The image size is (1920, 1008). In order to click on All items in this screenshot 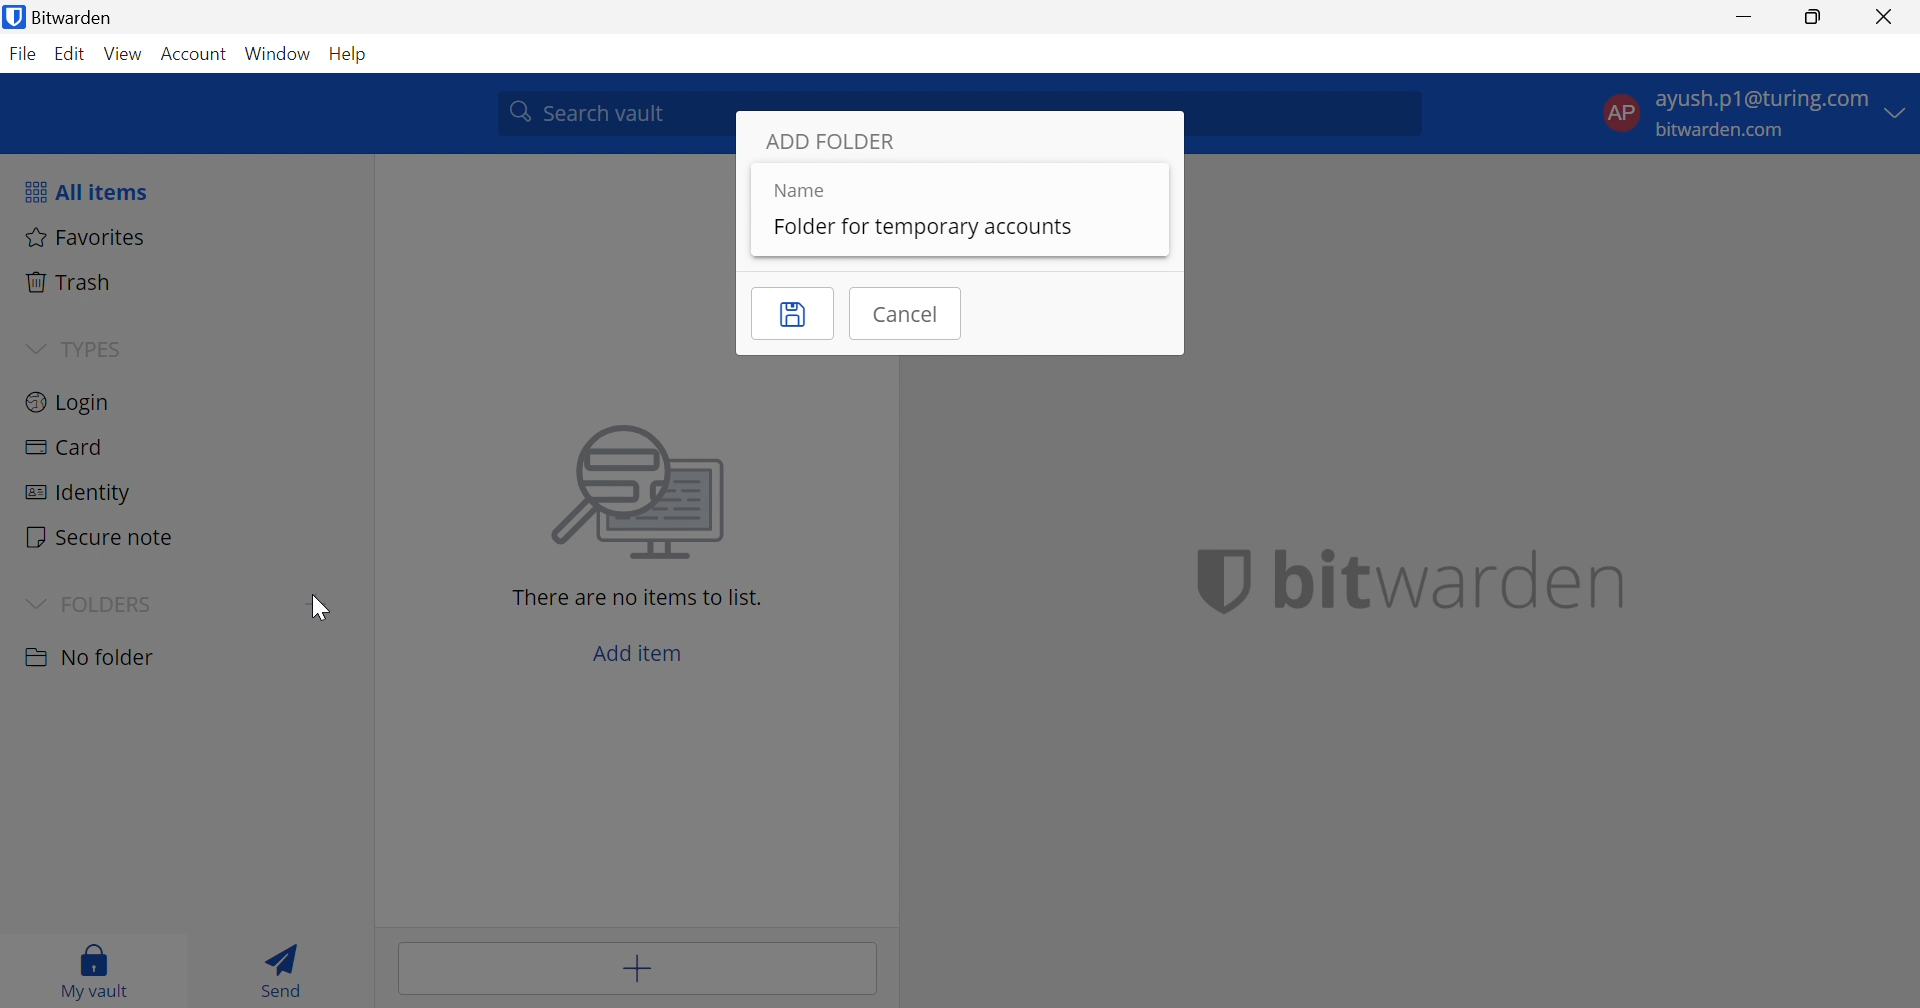, I will do `click(86, 192)`.